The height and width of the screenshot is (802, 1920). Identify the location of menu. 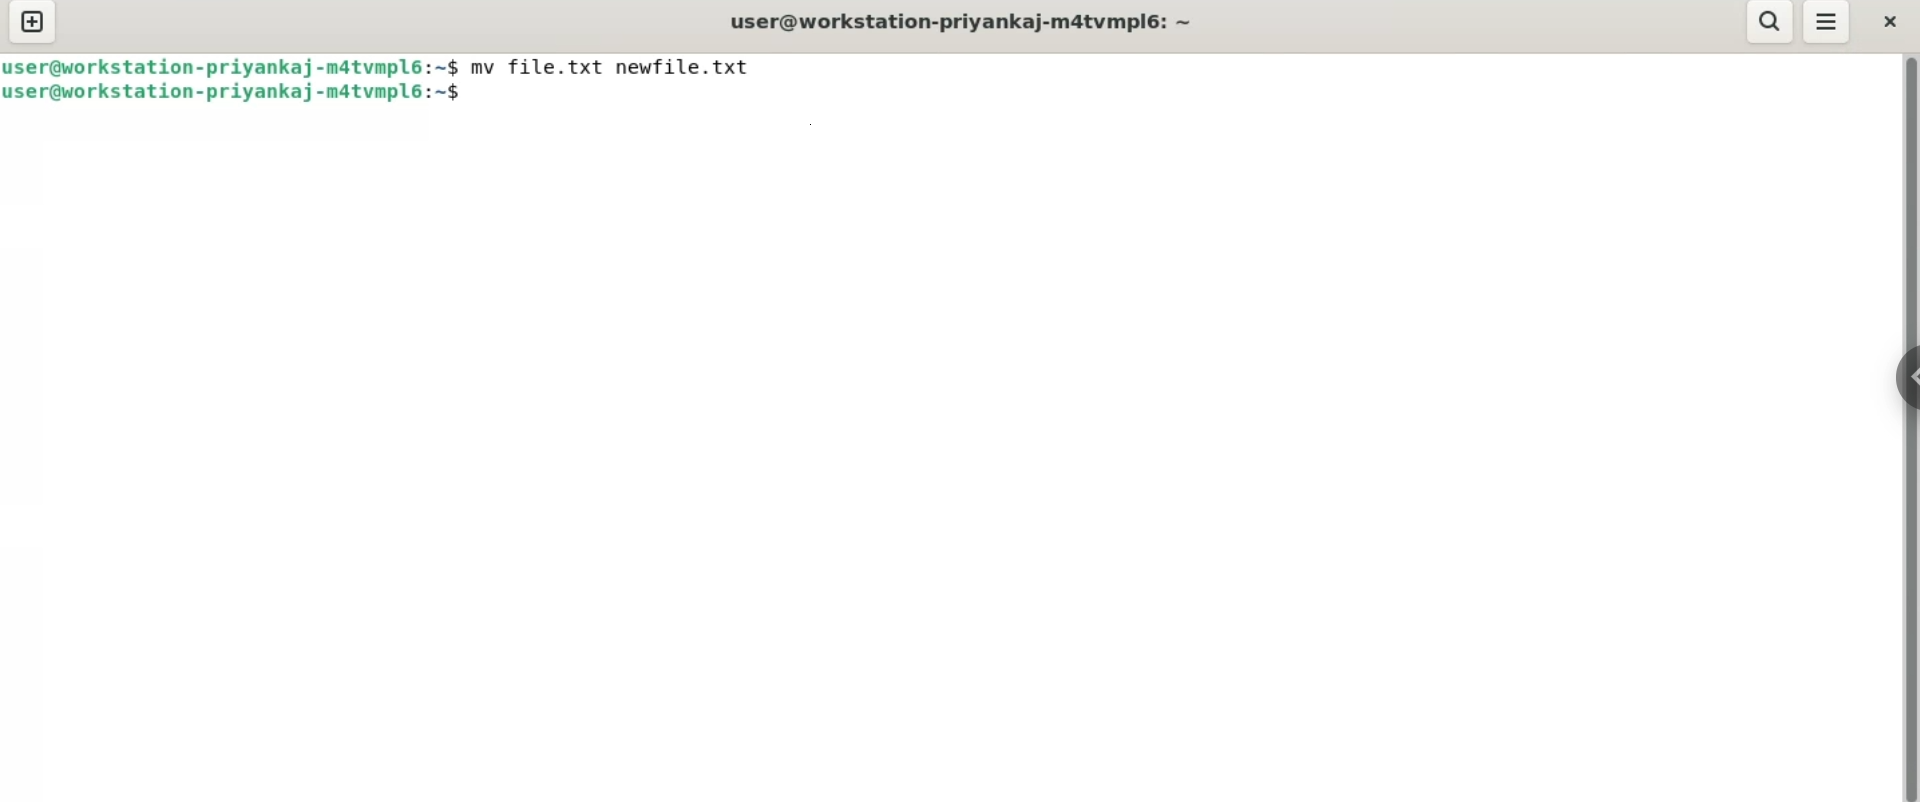
(1828, 24).